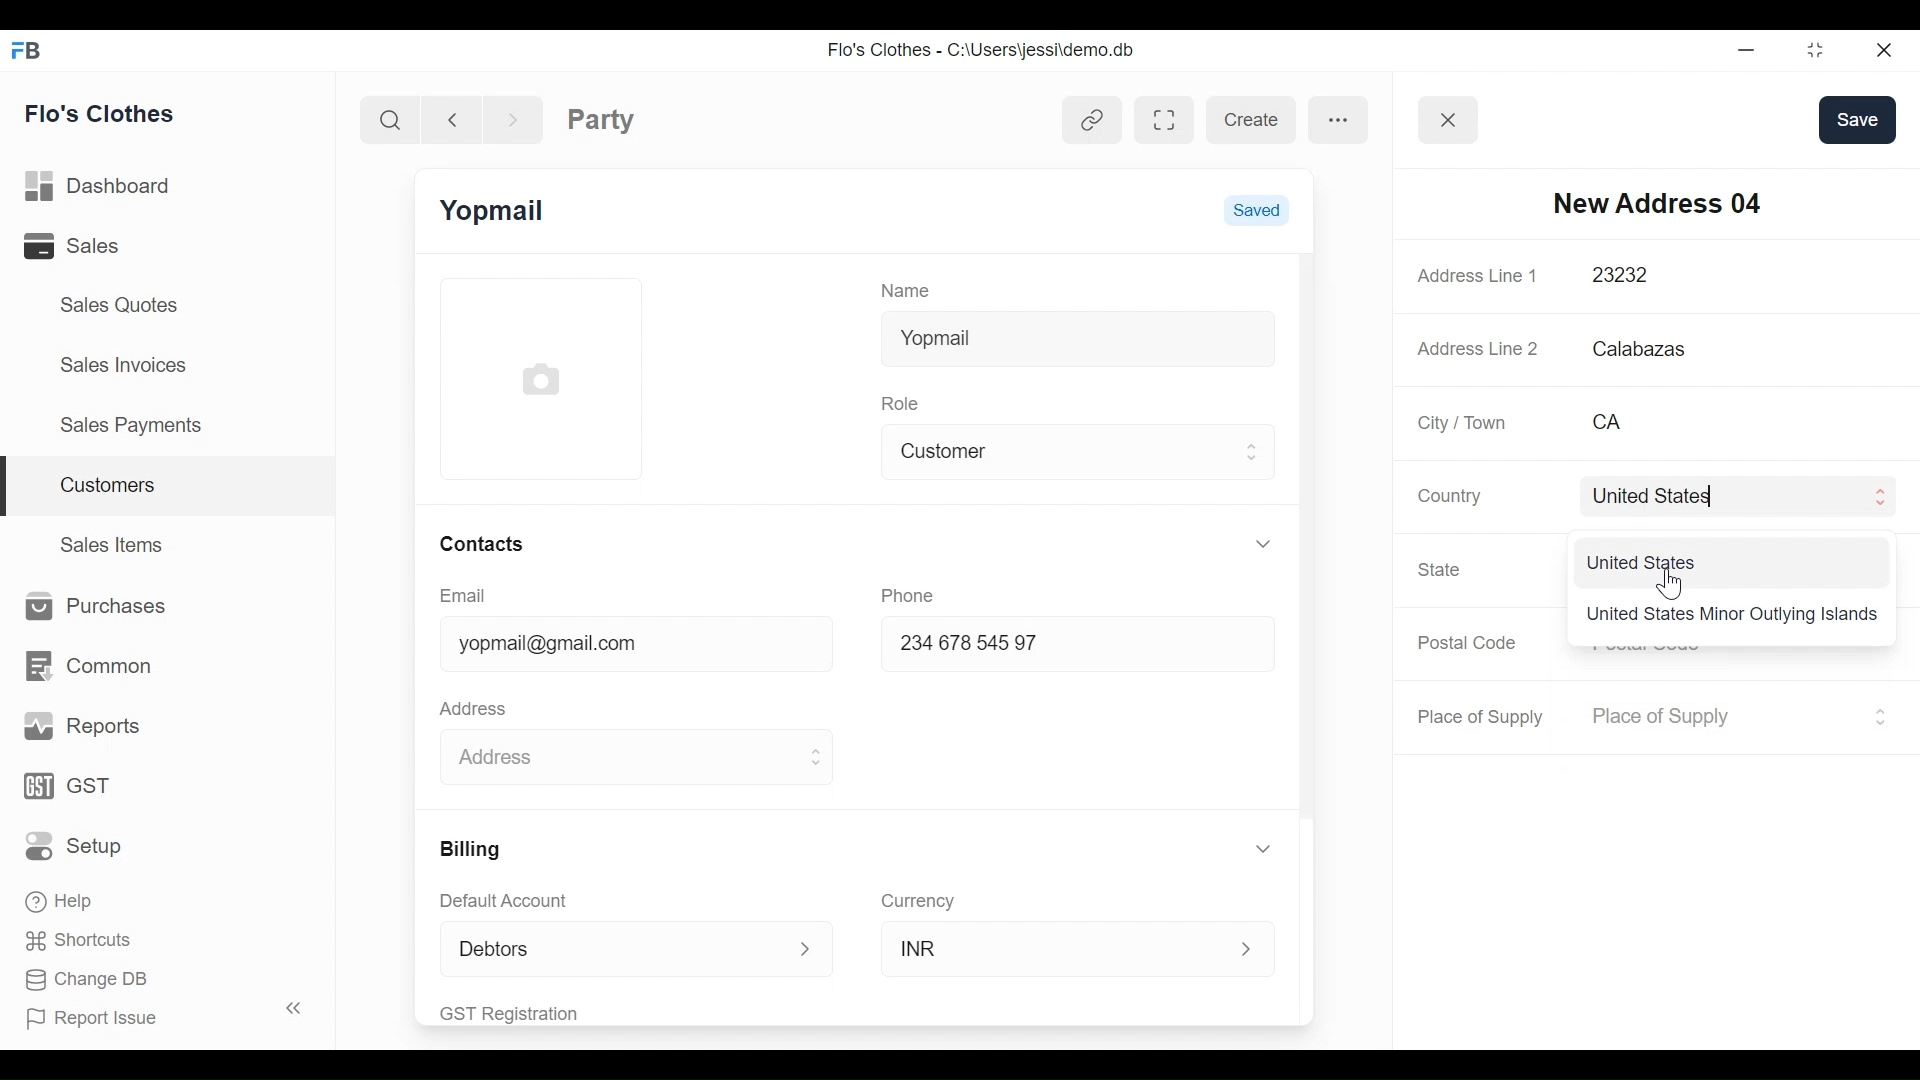 This screenshot has height=1080, width=1920. Describe the element at coordinates (517, 900) in the screenshot. I see `Default Account` at that location.